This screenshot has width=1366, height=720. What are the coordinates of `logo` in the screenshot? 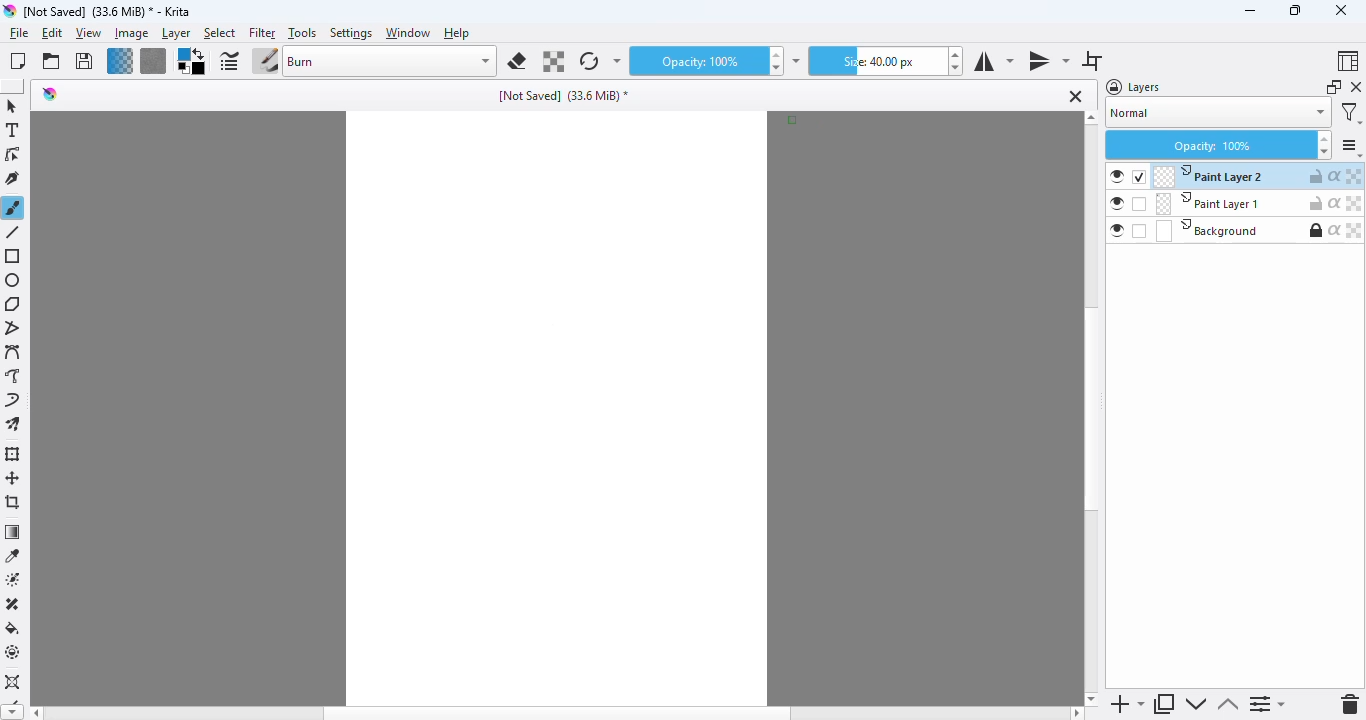 It's located at (9, 11).